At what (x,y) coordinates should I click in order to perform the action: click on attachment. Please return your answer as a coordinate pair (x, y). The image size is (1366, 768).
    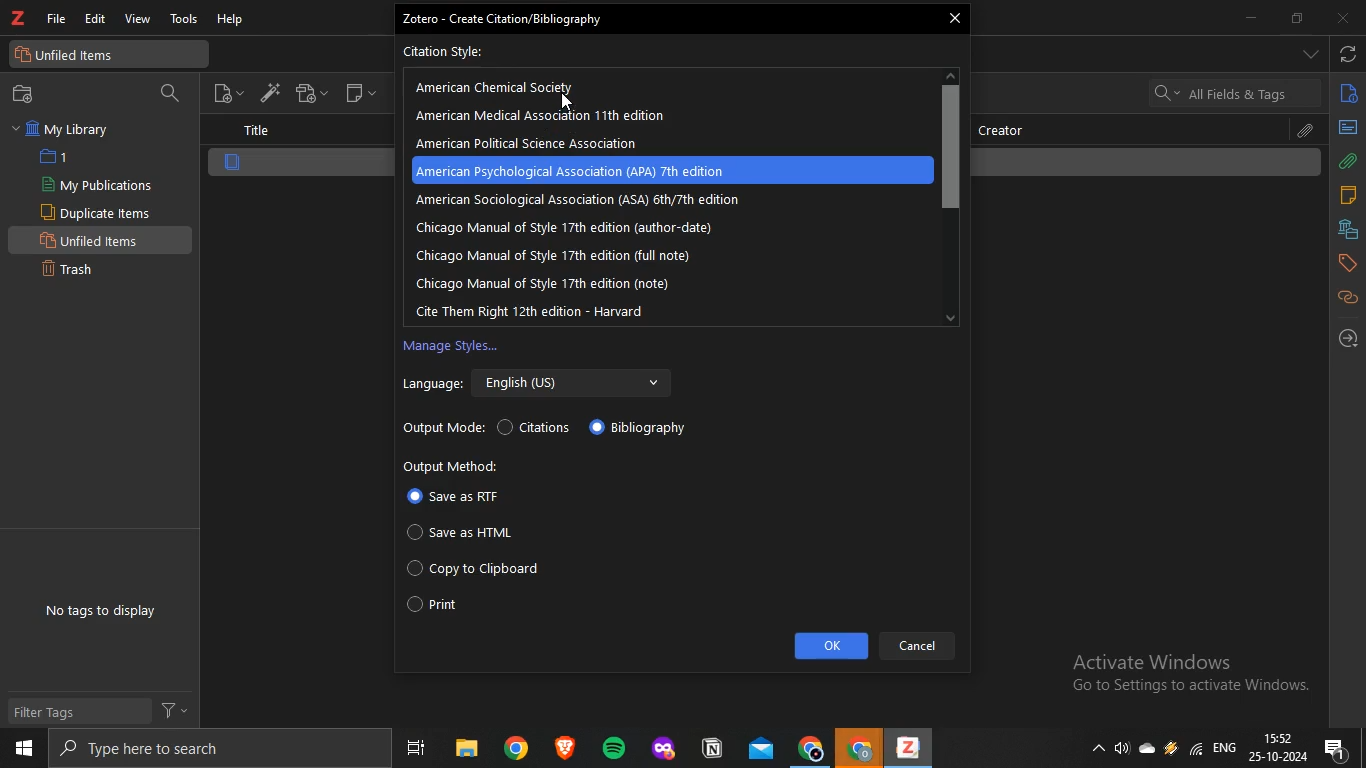
    Looking at the image, I should click on (1307, 131).